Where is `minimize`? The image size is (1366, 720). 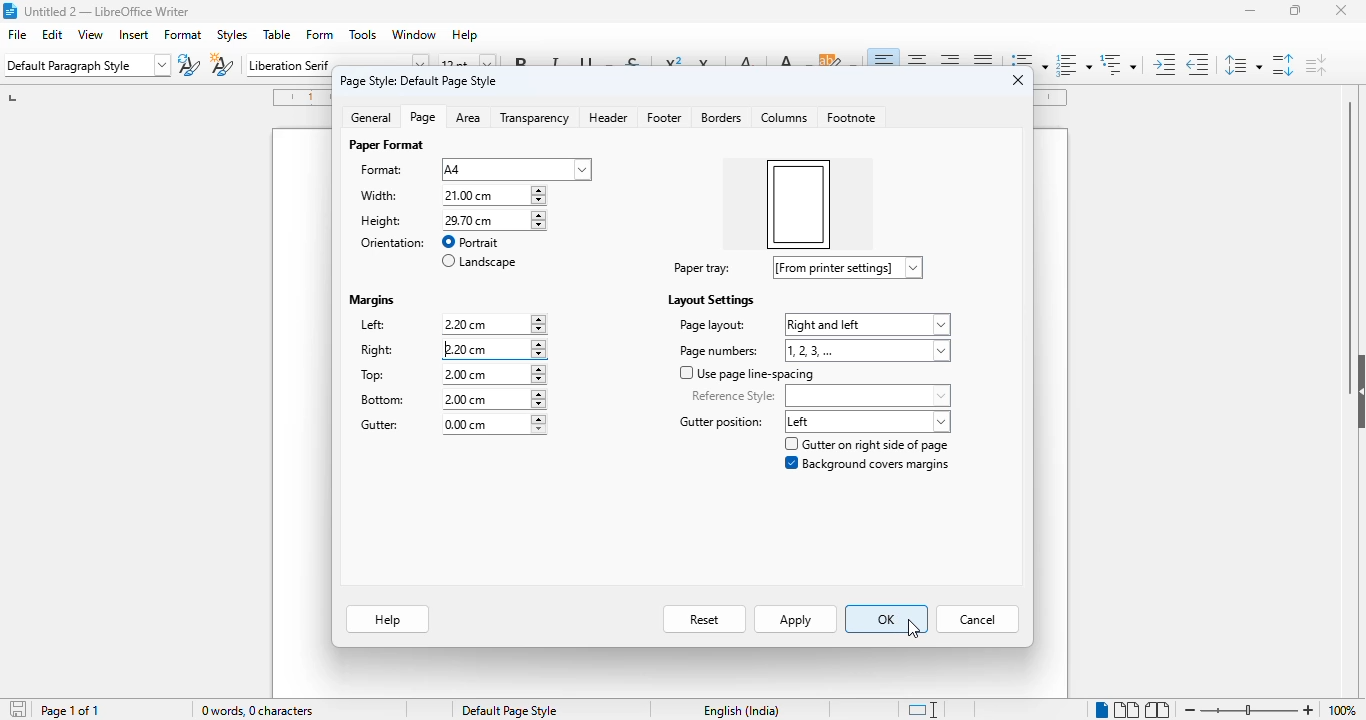 minimize is located at coordinates (1251, 11).